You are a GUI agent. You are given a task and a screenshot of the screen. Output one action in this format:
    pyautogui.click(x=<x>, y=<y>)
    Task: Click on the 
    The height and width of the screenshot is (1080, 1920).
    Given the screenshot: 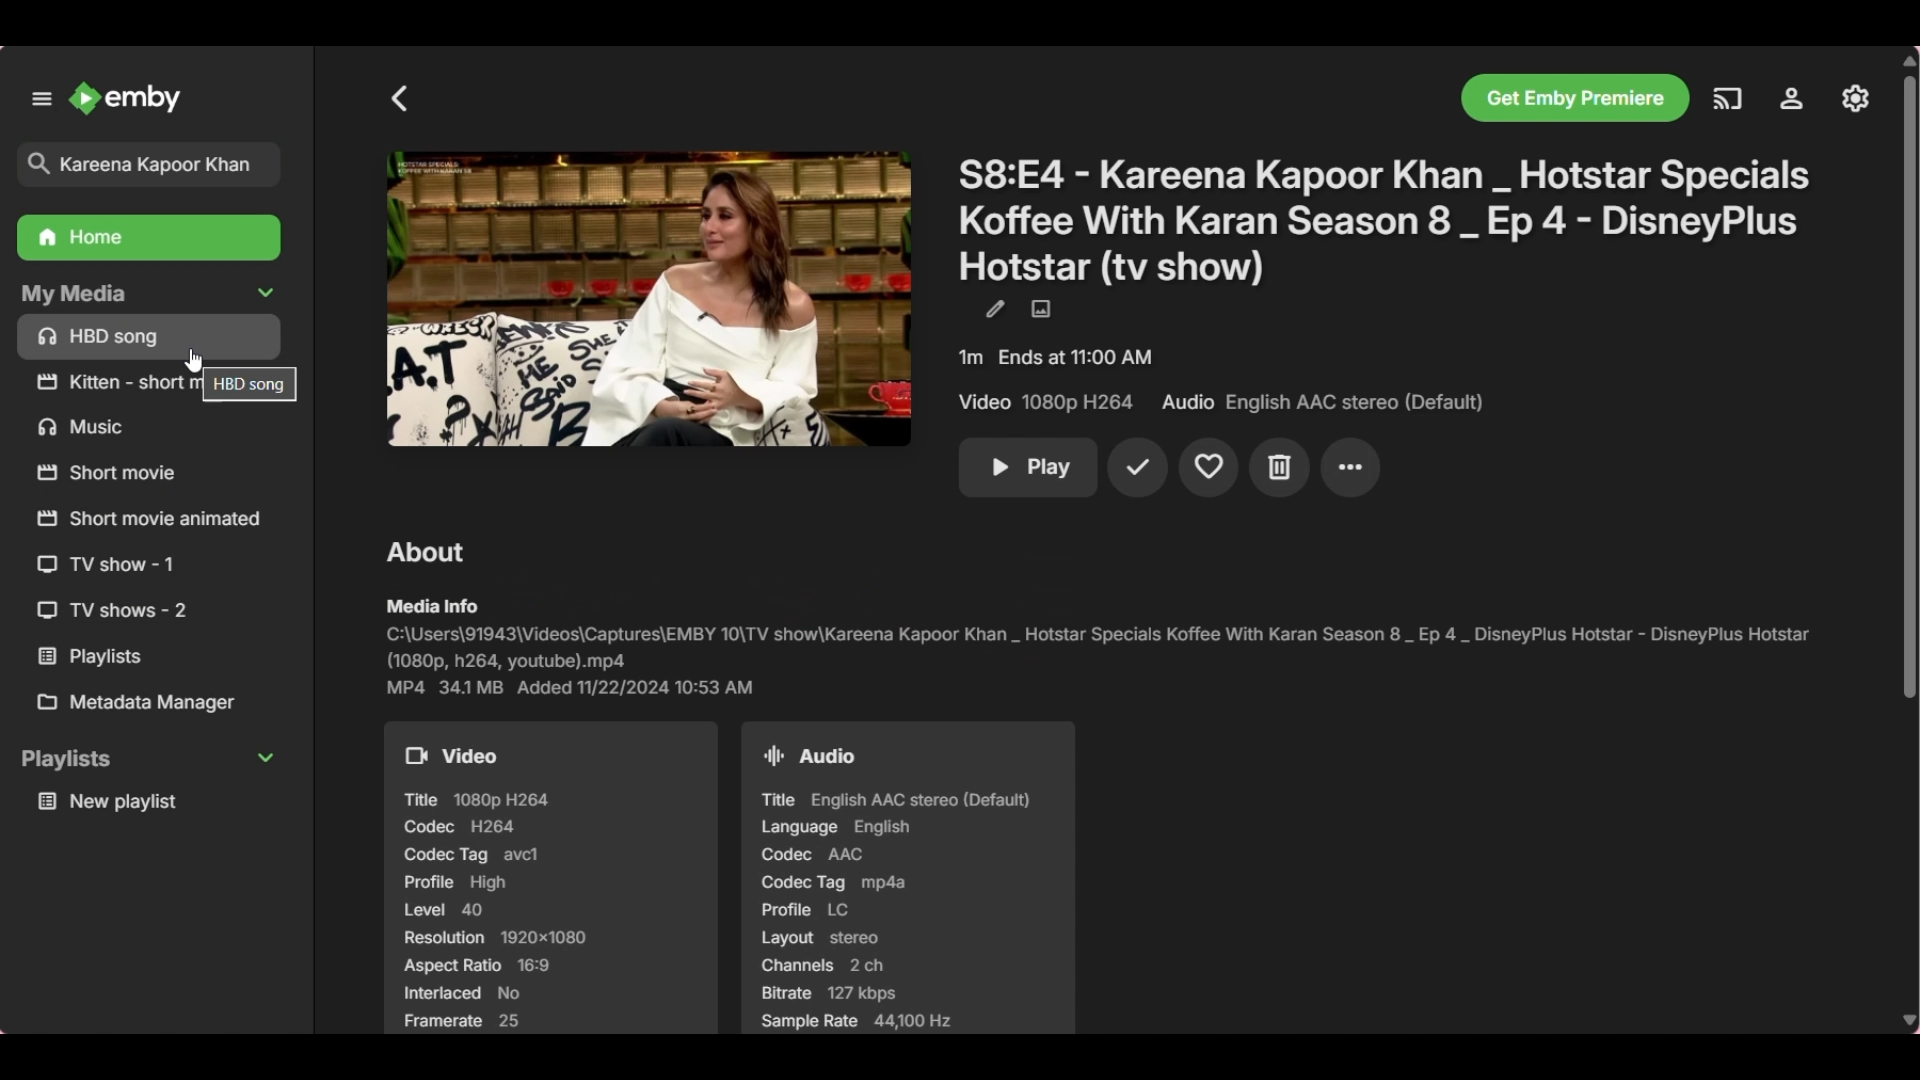 What is the action you would take?
    pyautogui.click(x=1858, y=93)
    